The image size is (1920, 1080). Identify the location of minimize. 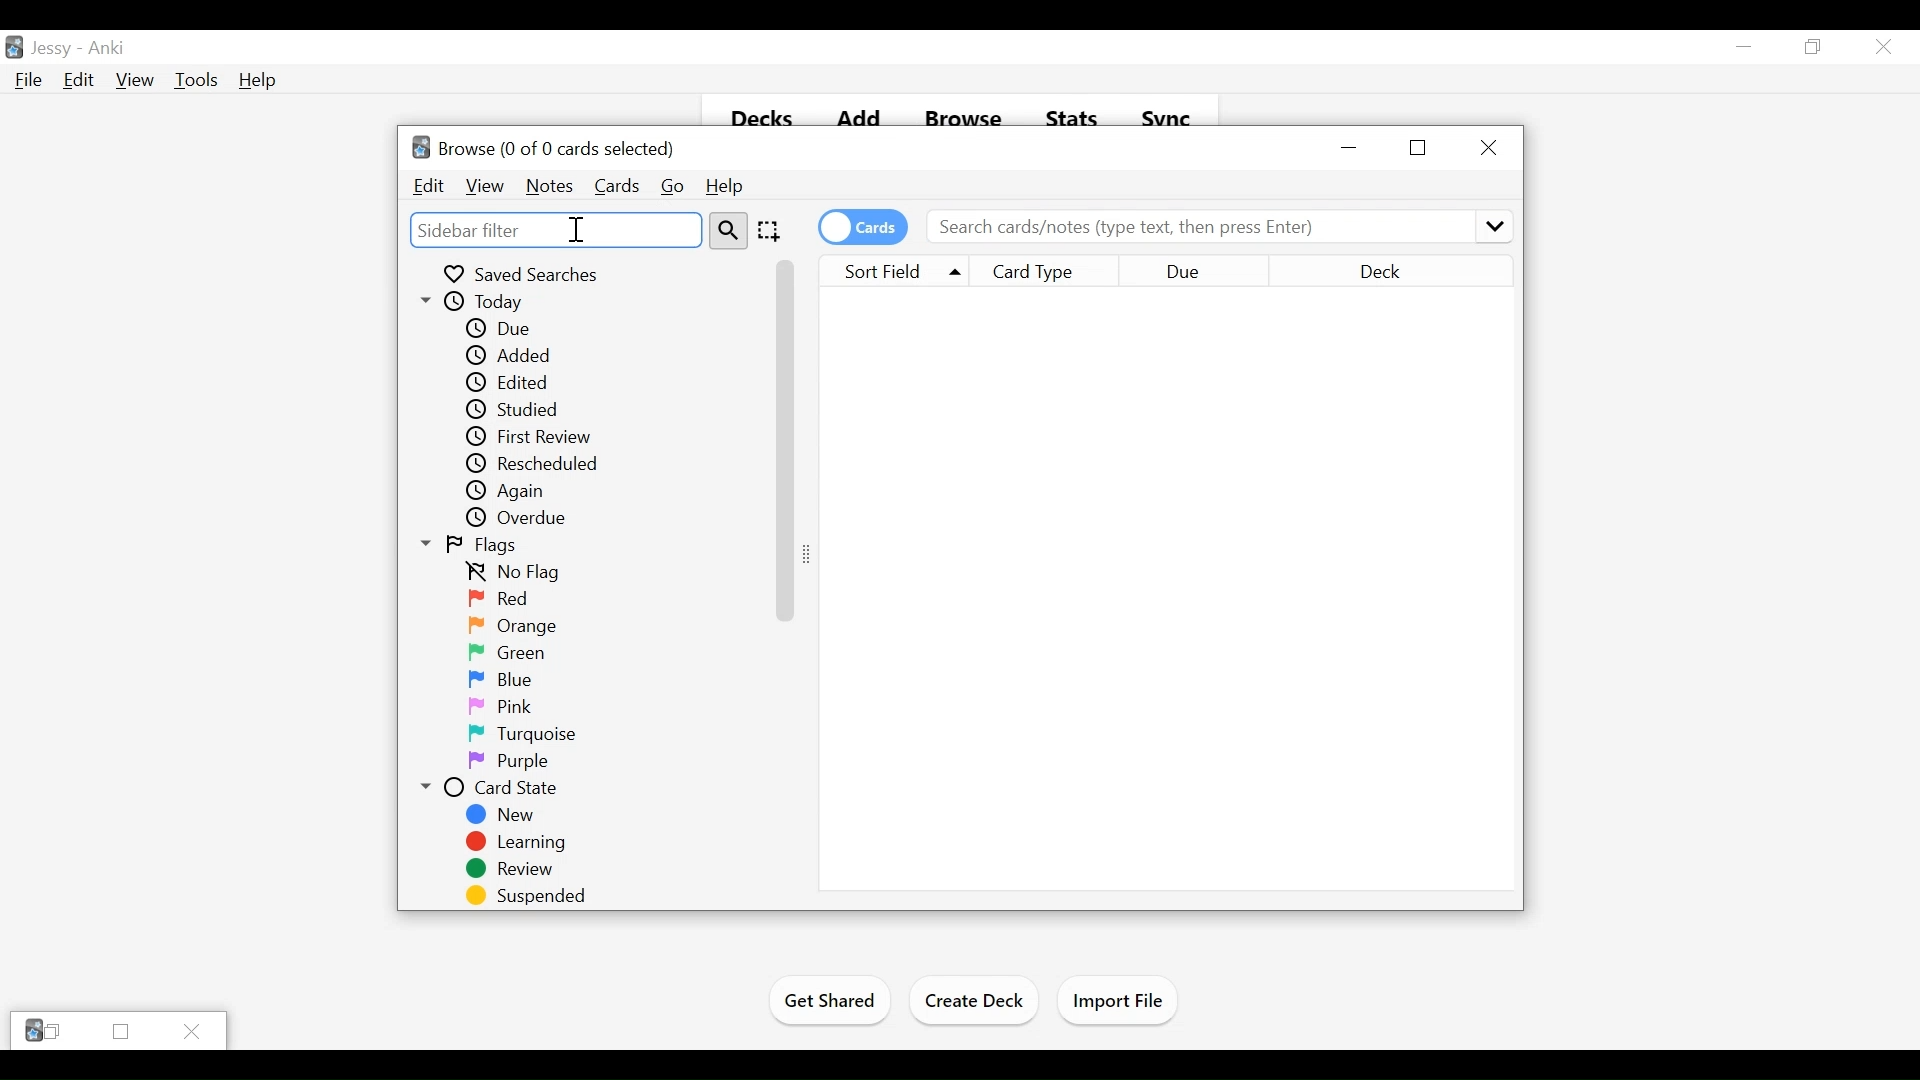
(1351, 149).